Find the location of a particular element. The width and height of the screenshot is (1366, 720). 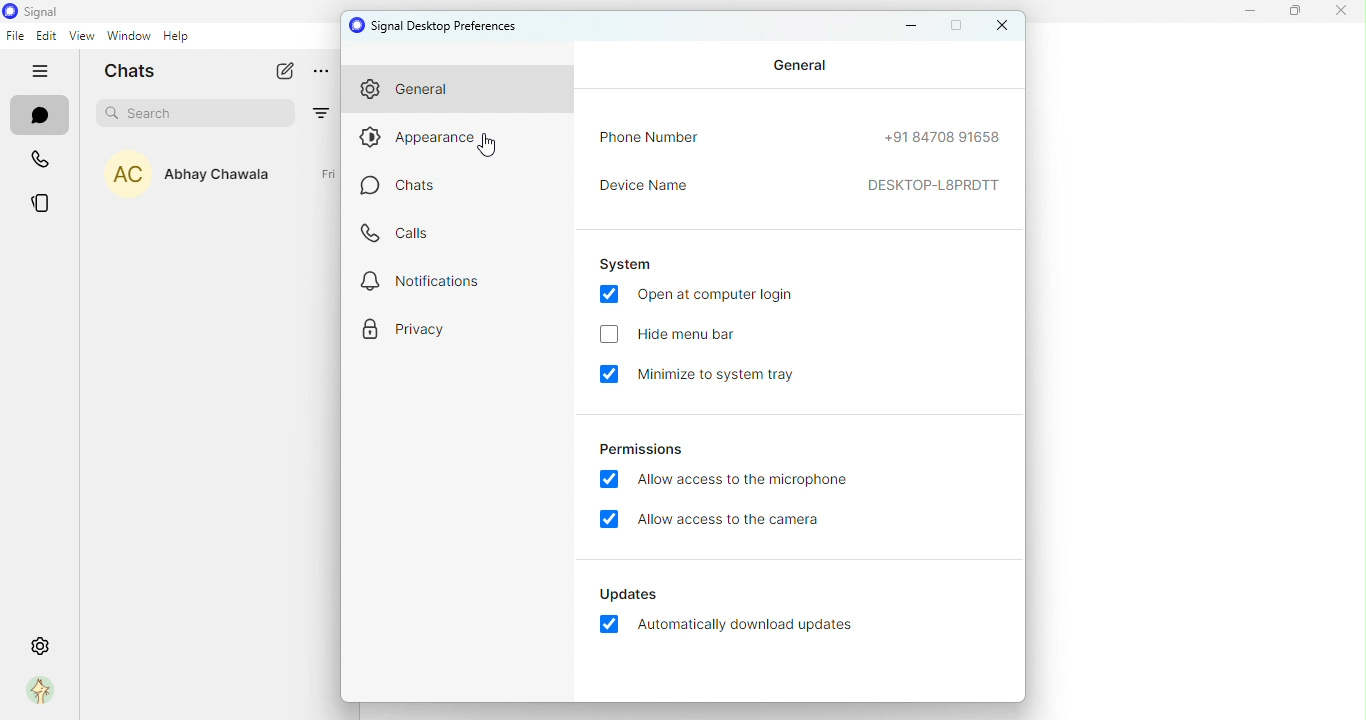

stories is located at coordinates (41, 202).